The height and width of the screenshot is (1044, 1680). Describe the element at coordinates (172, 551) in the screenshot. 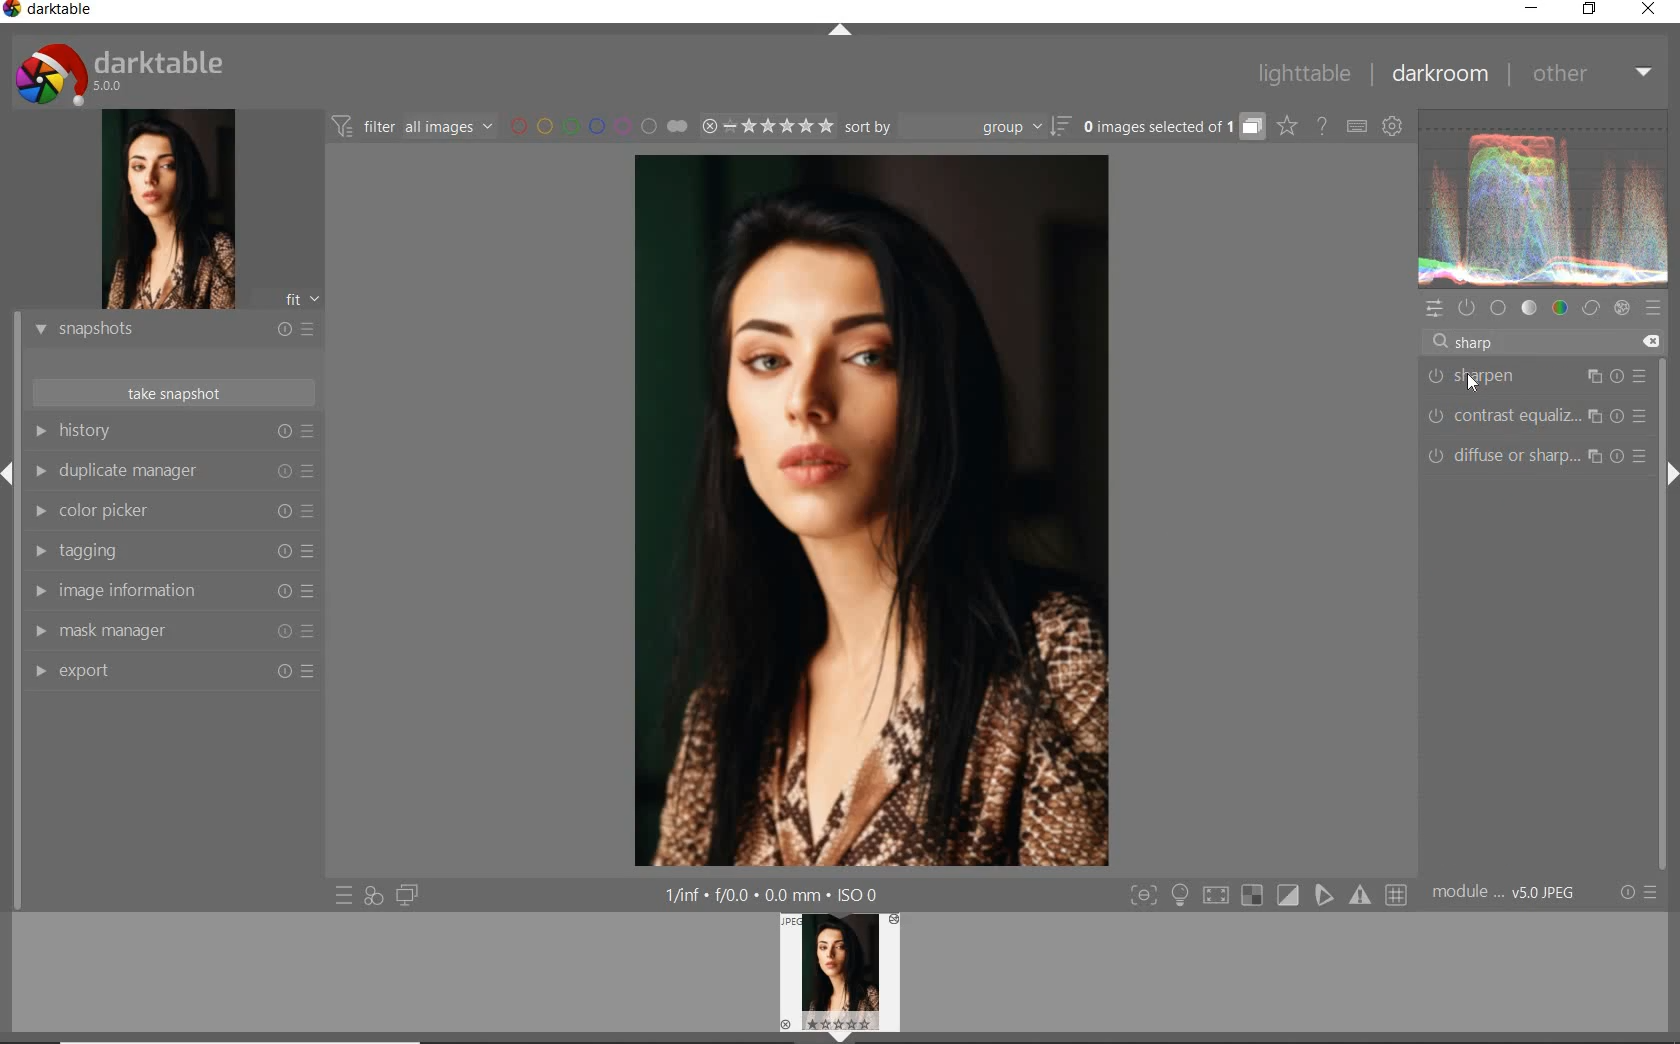

I see `tagging` at that location.